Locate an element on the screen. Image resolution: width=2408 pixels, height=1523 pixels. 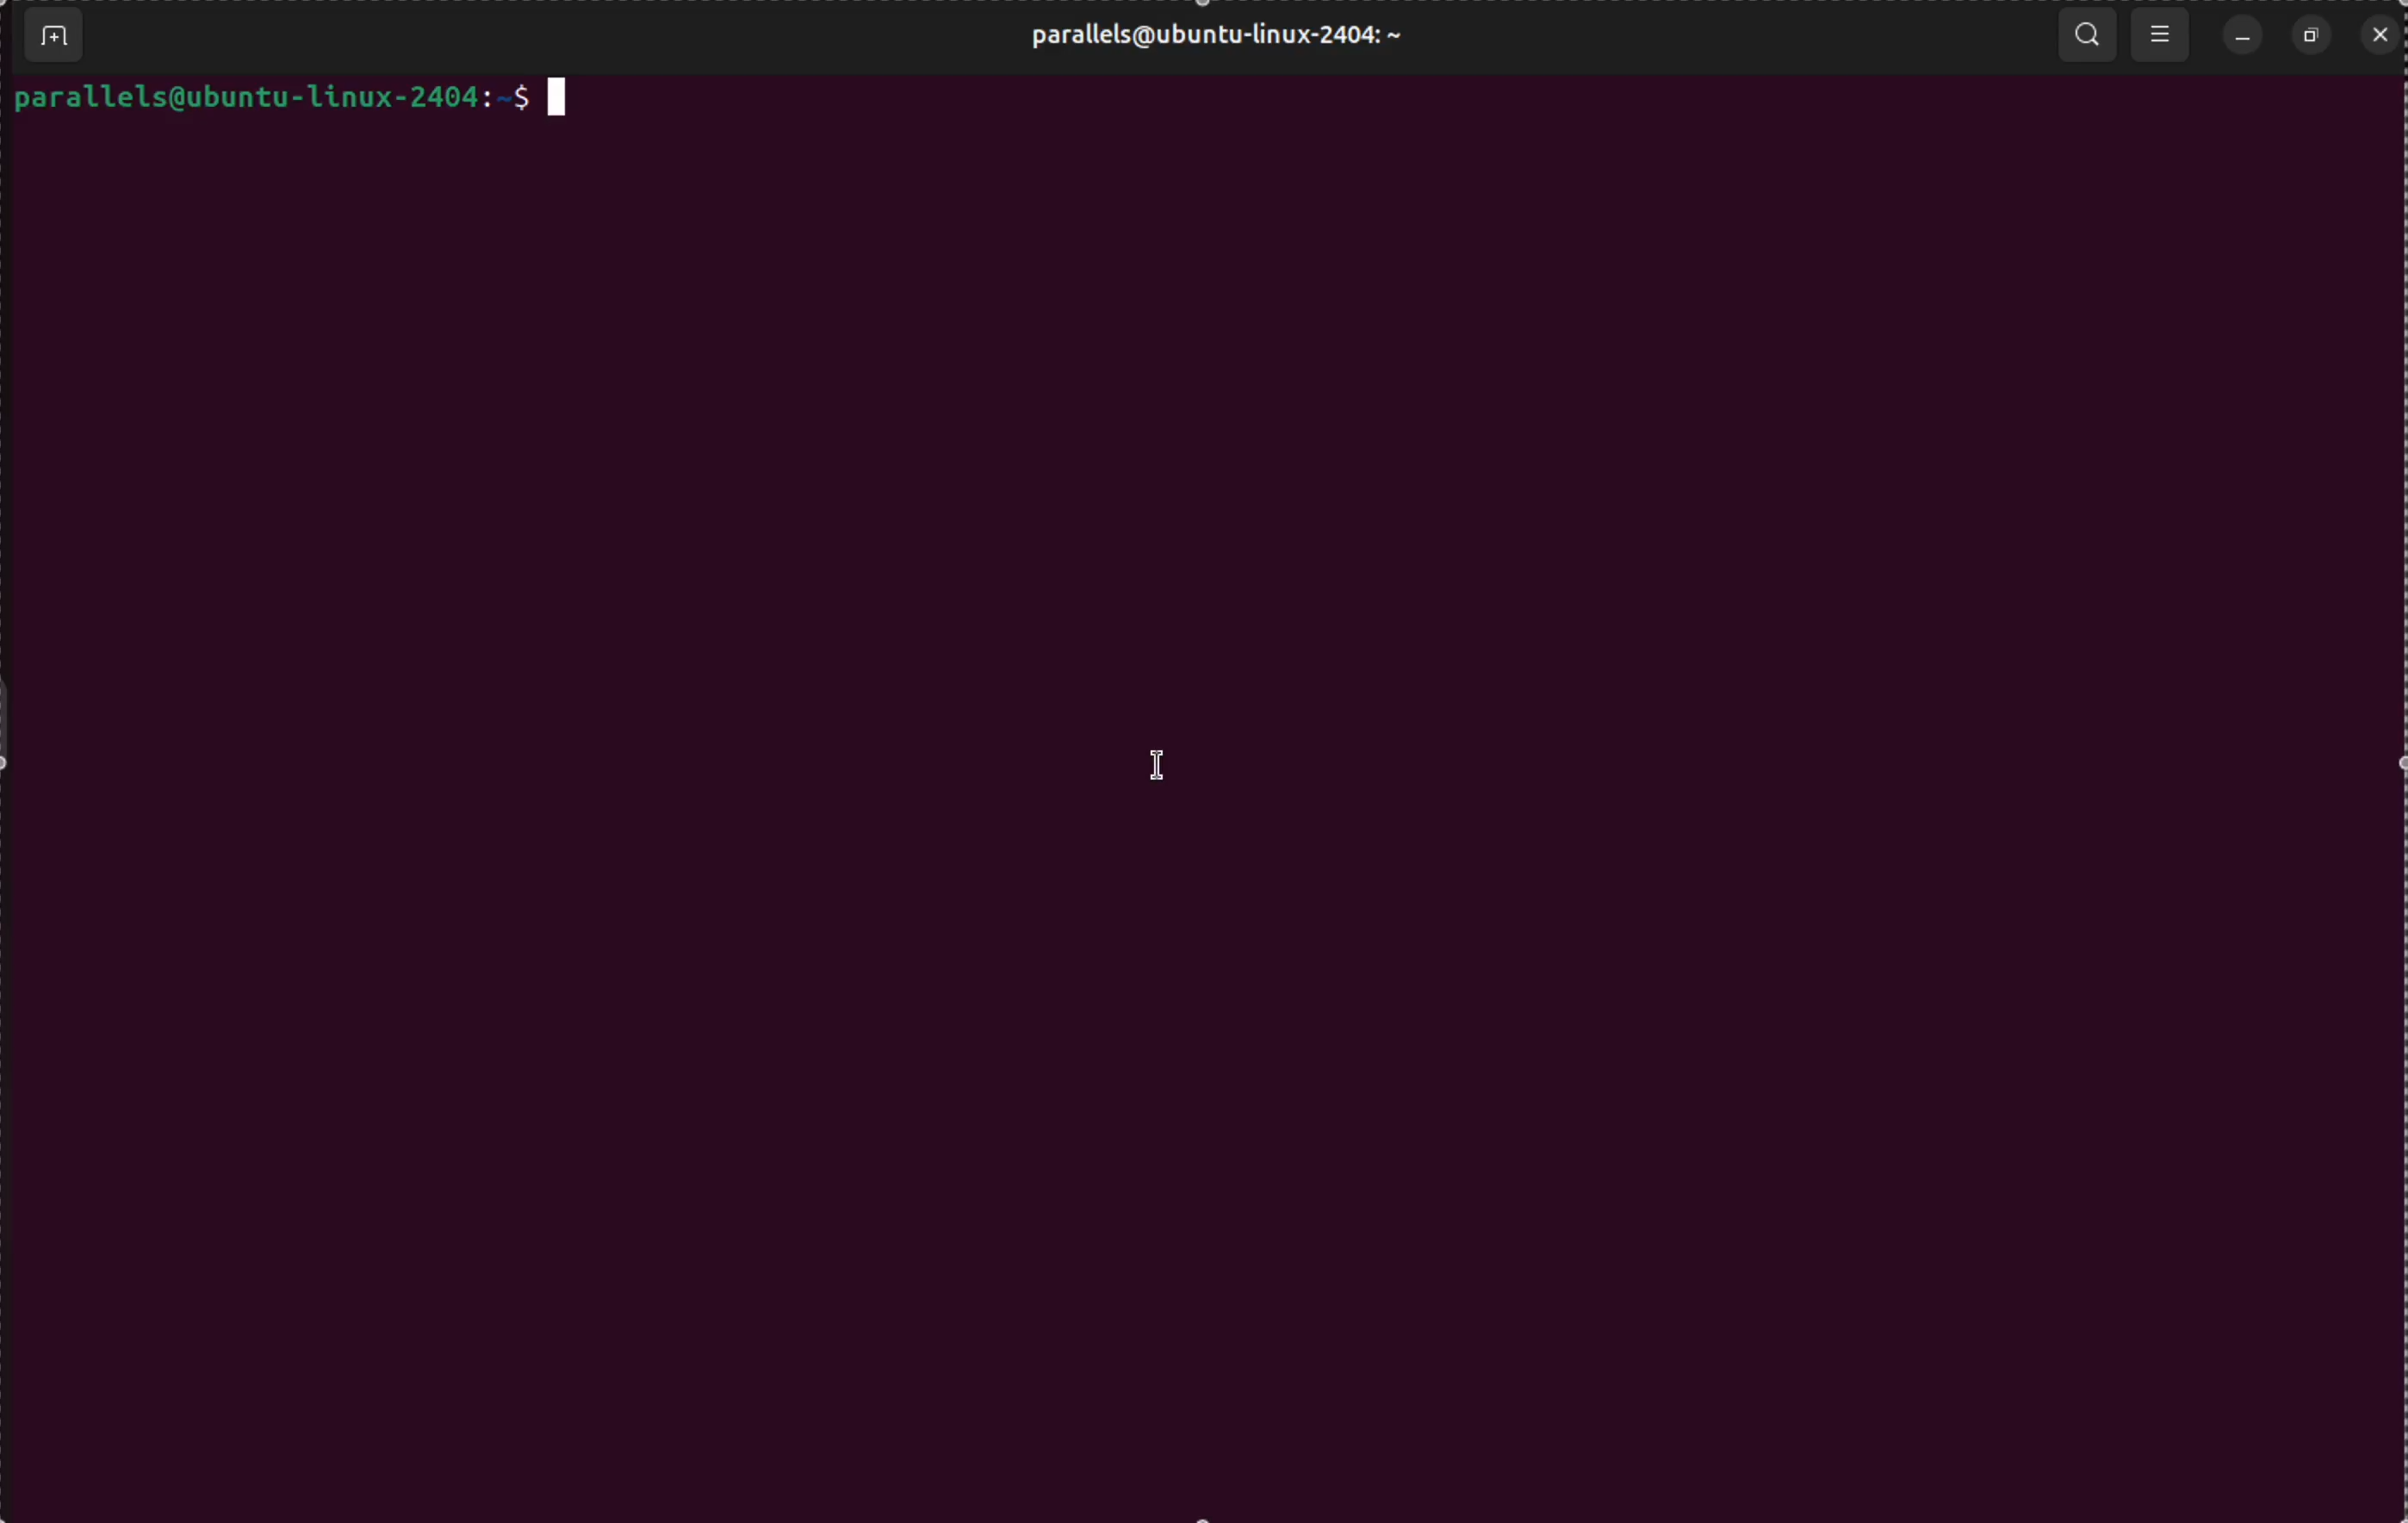
view options is located at coordinates (2163, 37).